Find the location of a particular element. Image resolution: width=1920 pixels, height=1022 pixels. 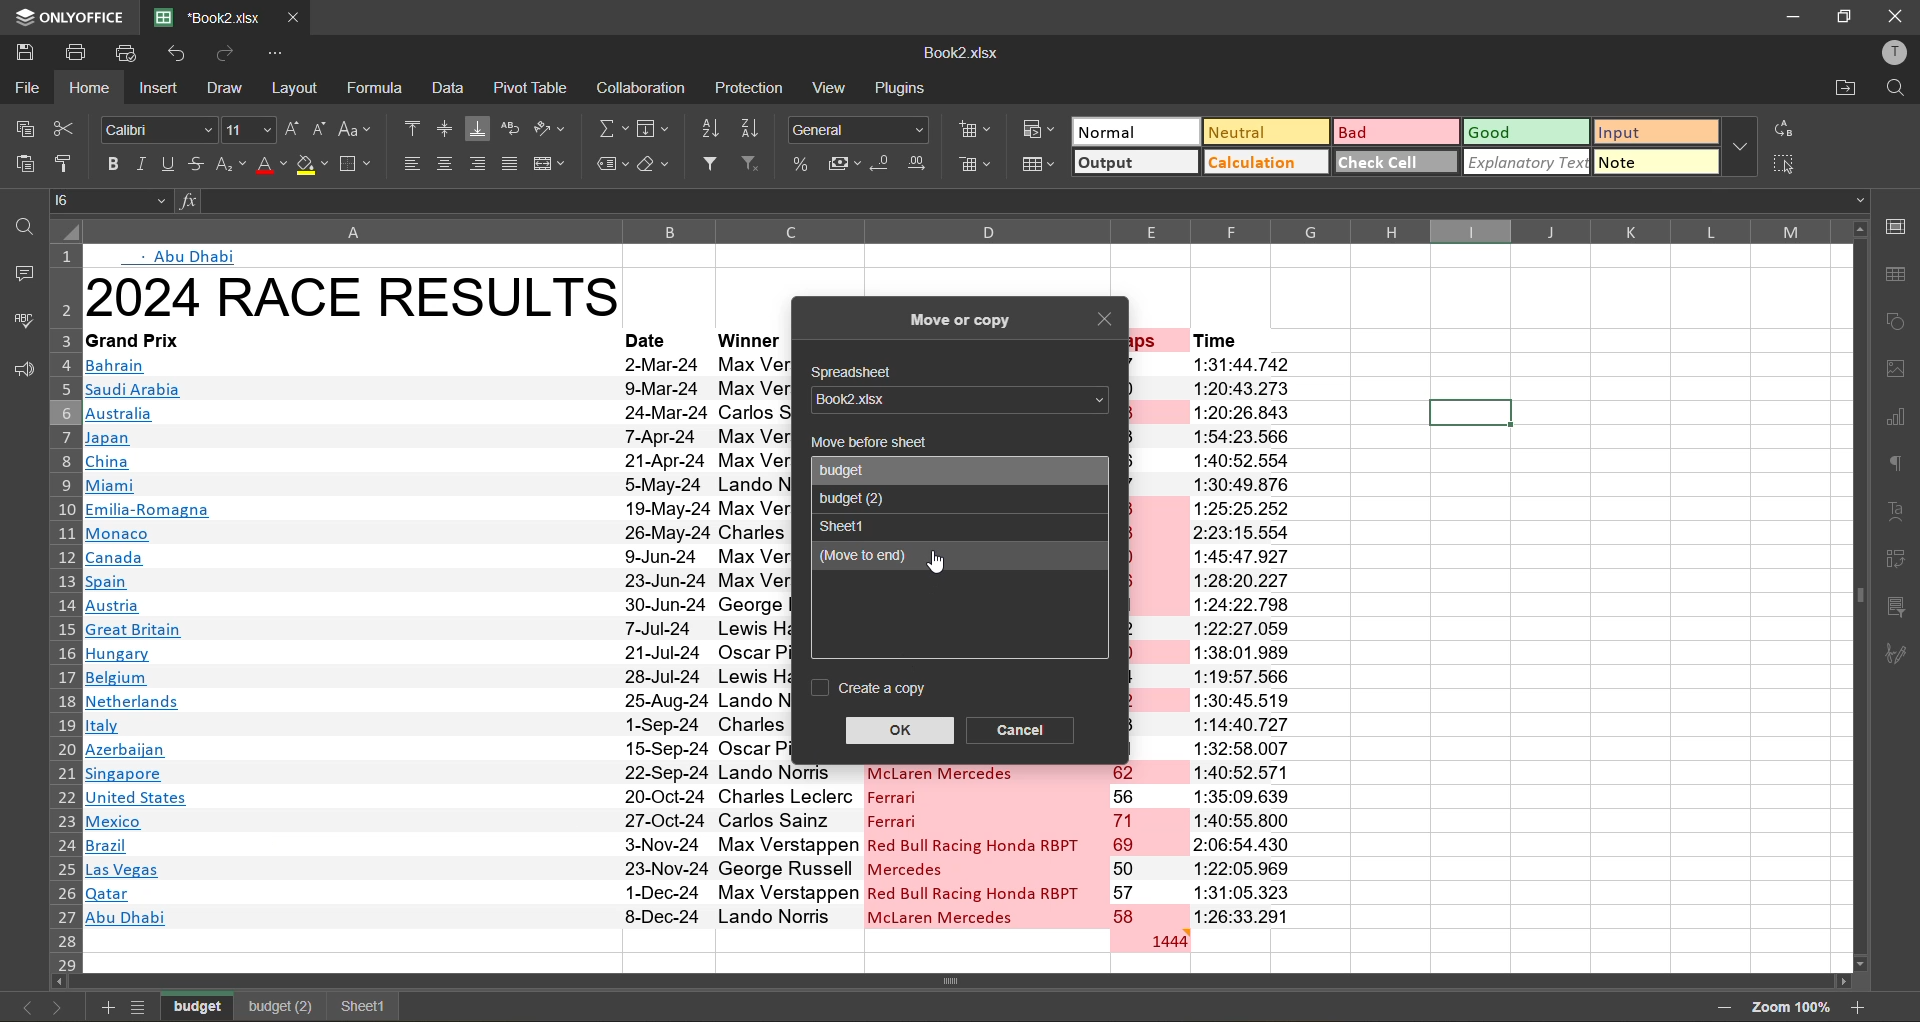

zoom out is located at coordinates (1717, 1007).